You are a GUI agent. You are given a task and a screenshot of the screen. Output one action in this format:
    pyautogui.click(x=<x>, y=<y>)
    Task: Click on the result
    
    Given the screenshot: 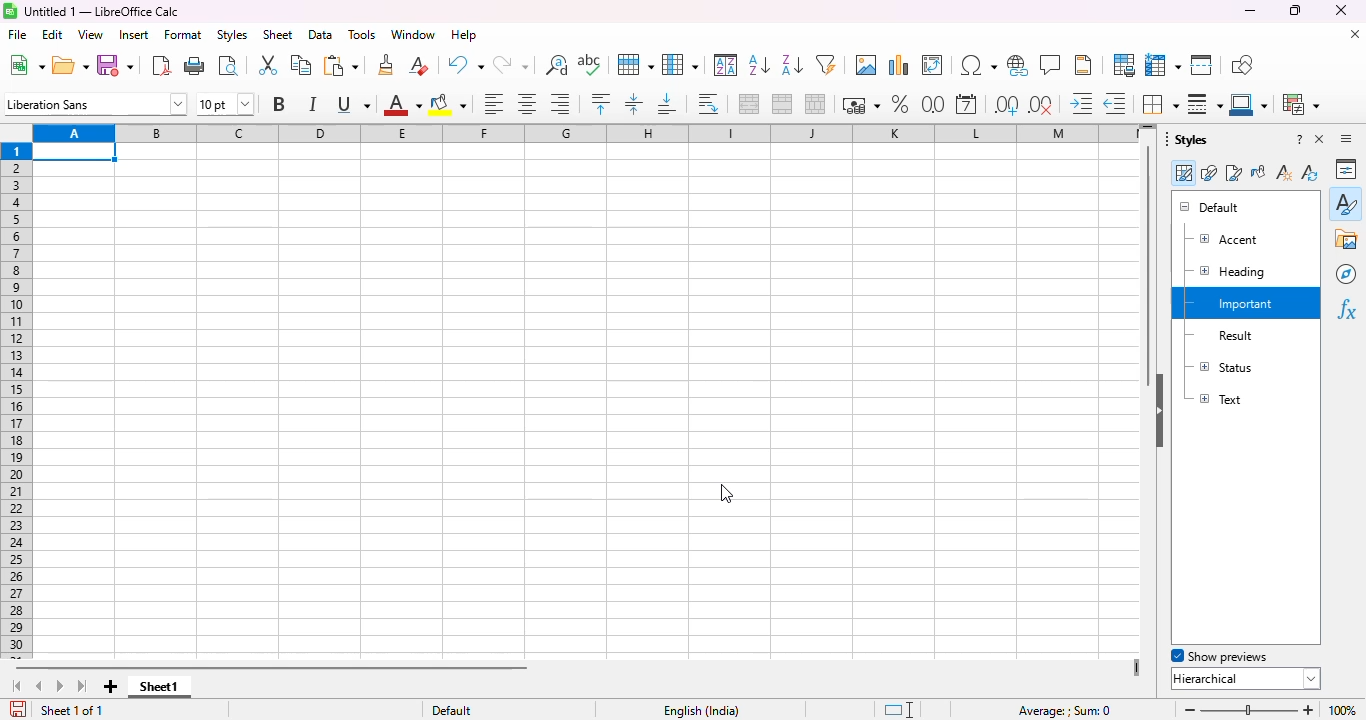 What is the action you would take?
    pyautogui.click(x=1235, y=336)
    